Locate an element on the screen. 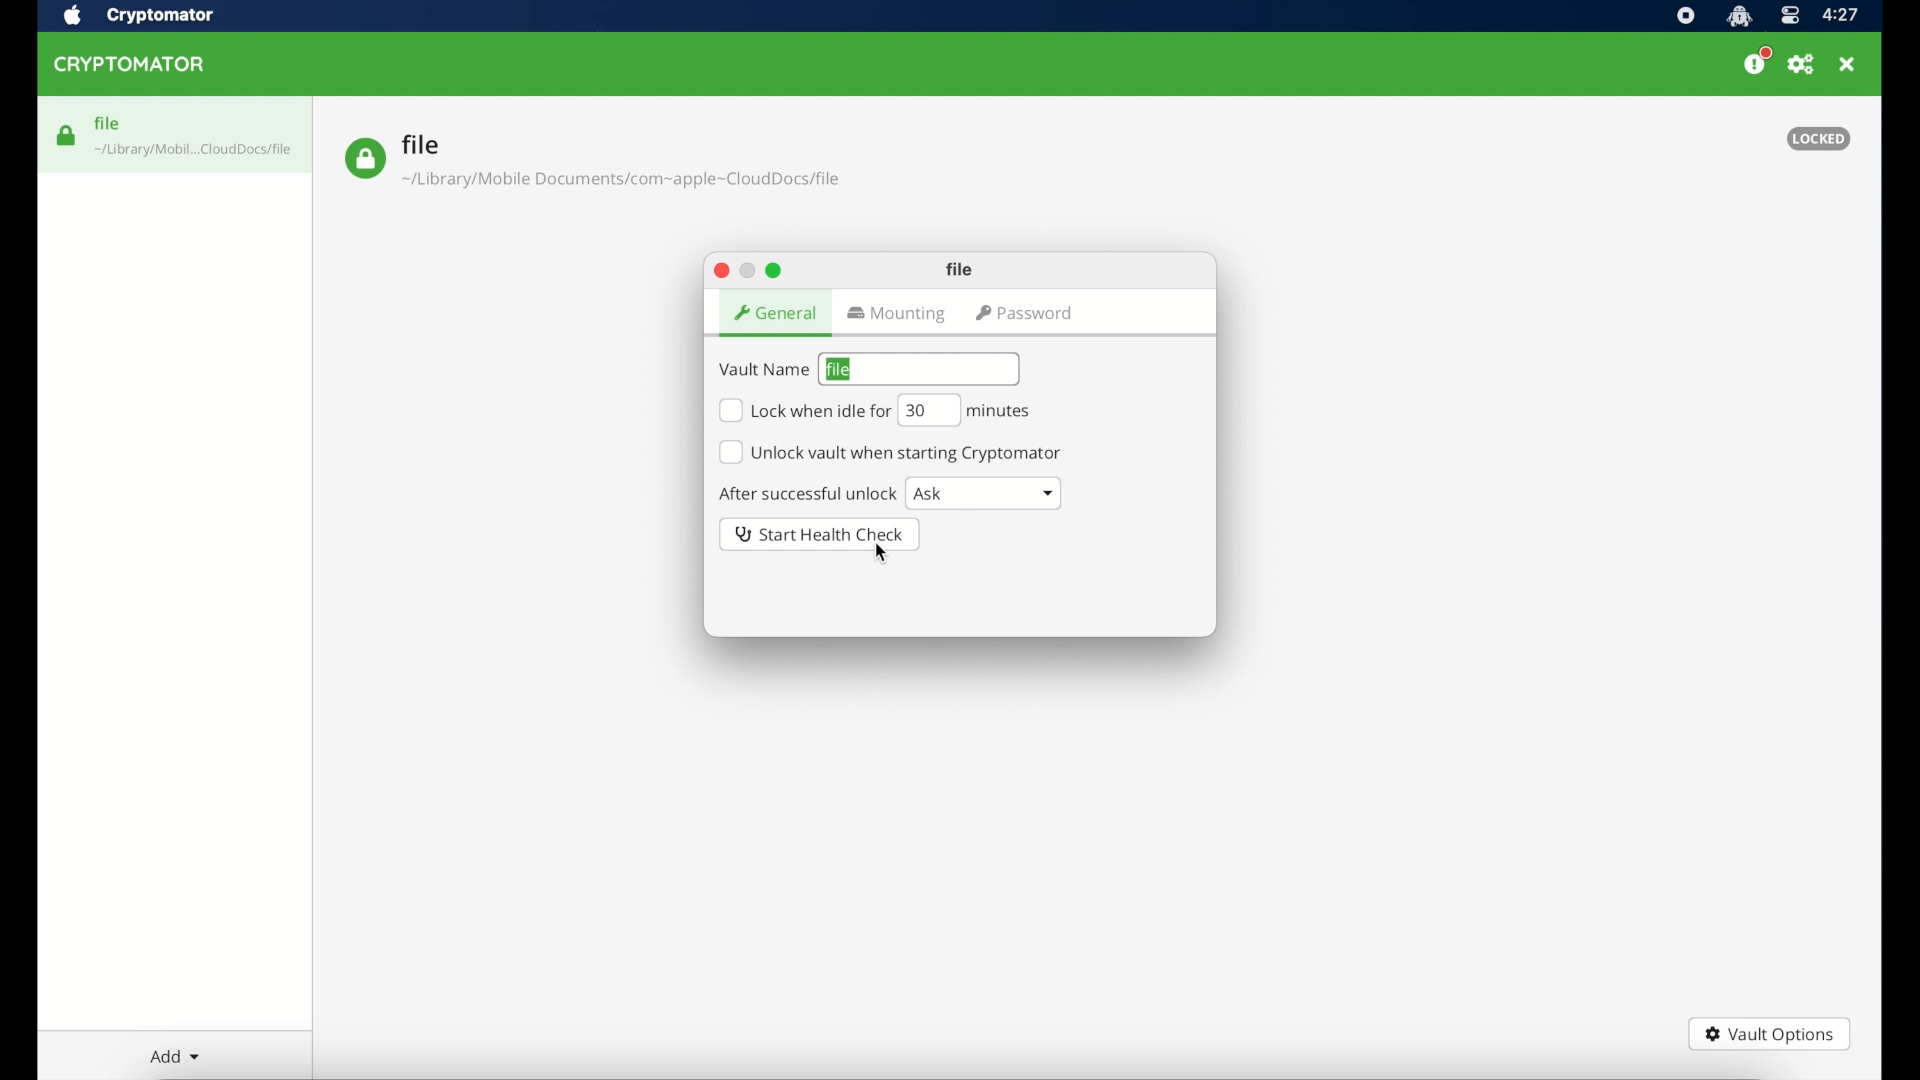 Image resolution: width=1920 pixels, height=1080 pixels. donate is located at coordinates (1756, 62).